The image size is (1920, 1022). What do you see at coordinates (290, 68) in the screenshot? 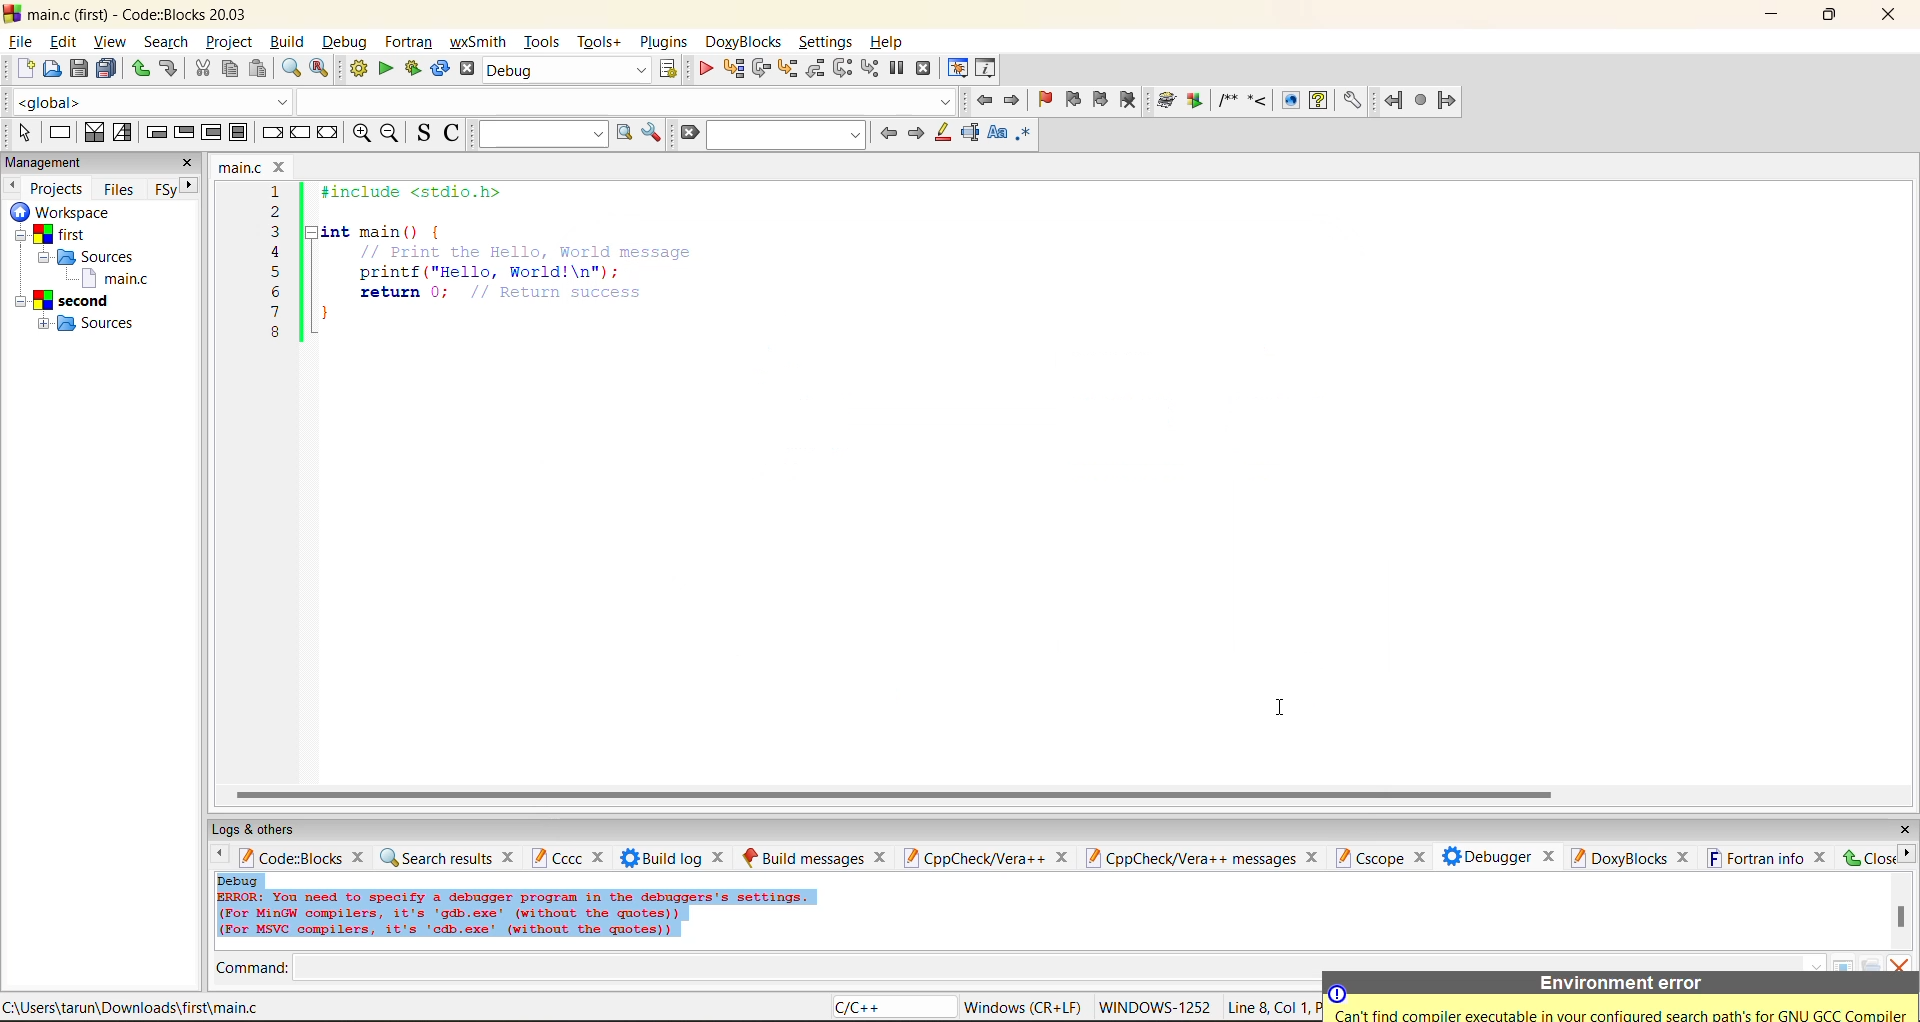
I see `find` at bounding box center [290, 68].